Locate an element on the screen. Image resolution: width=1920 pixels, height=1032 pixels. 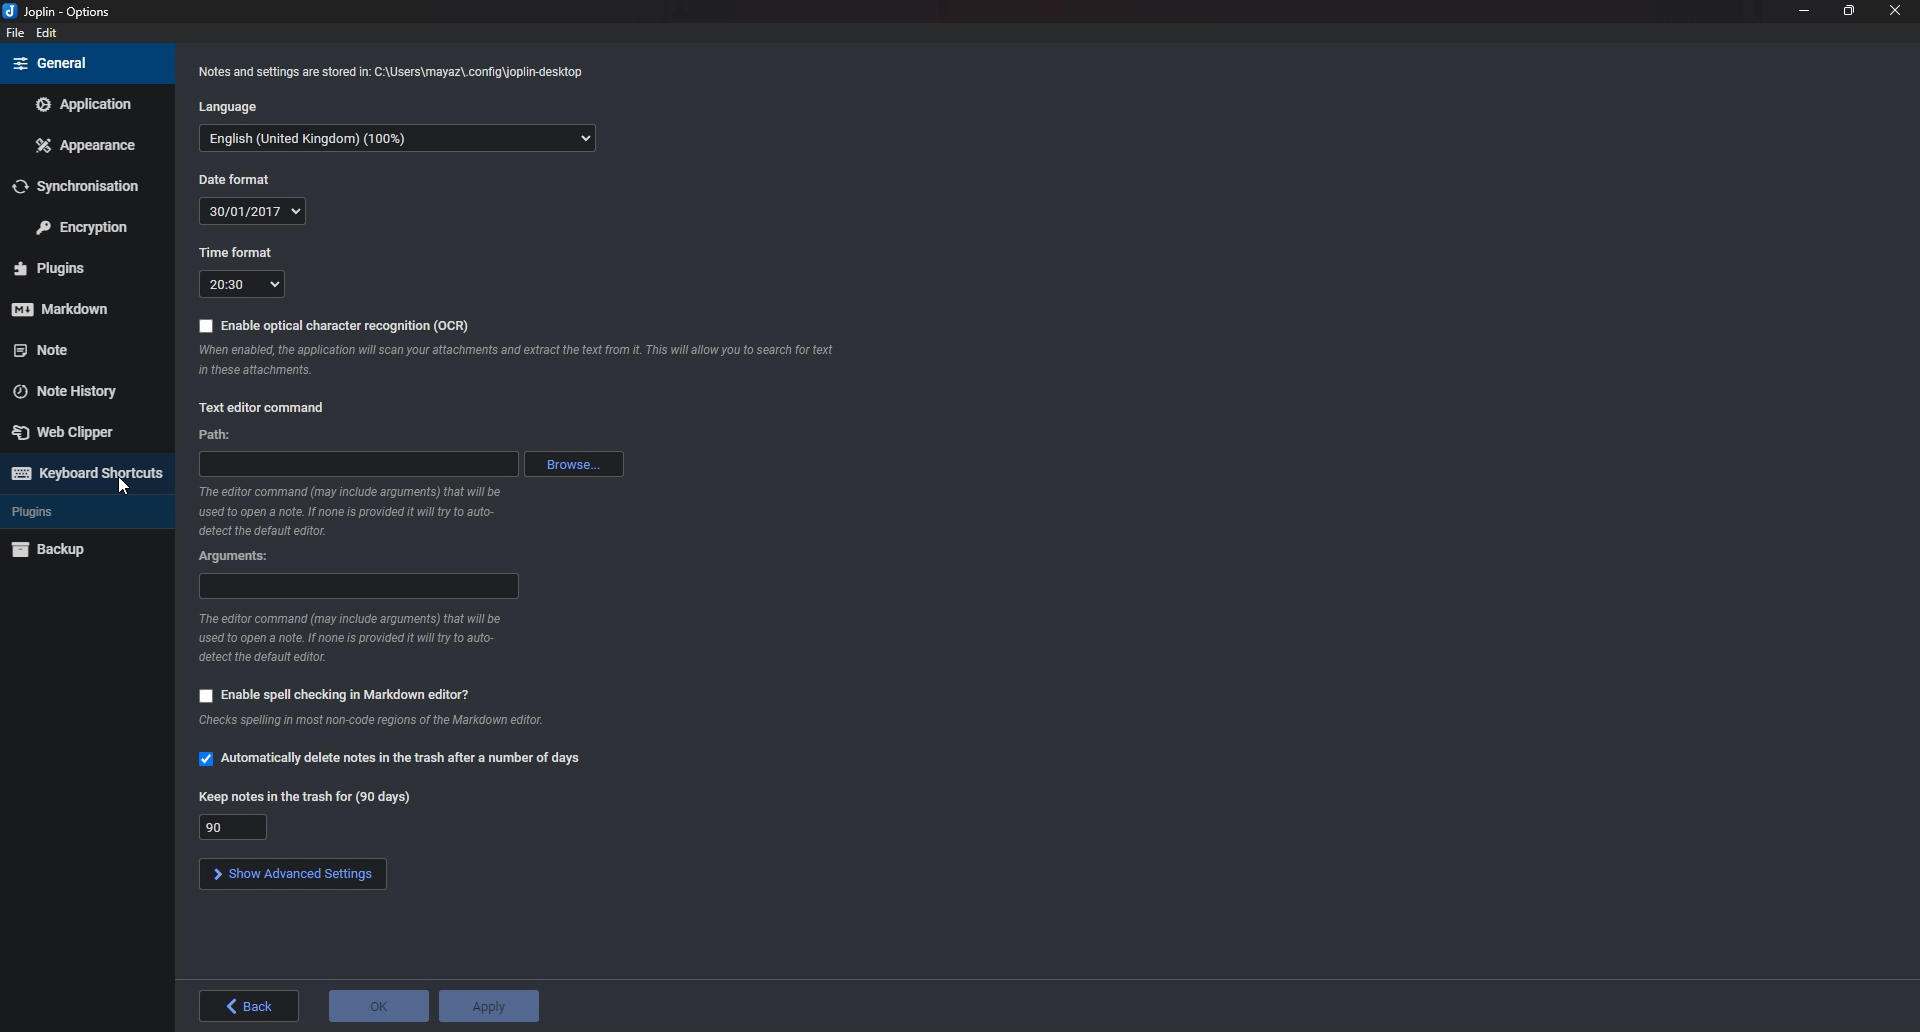
Text editor command is located at coordinates (268, 409).